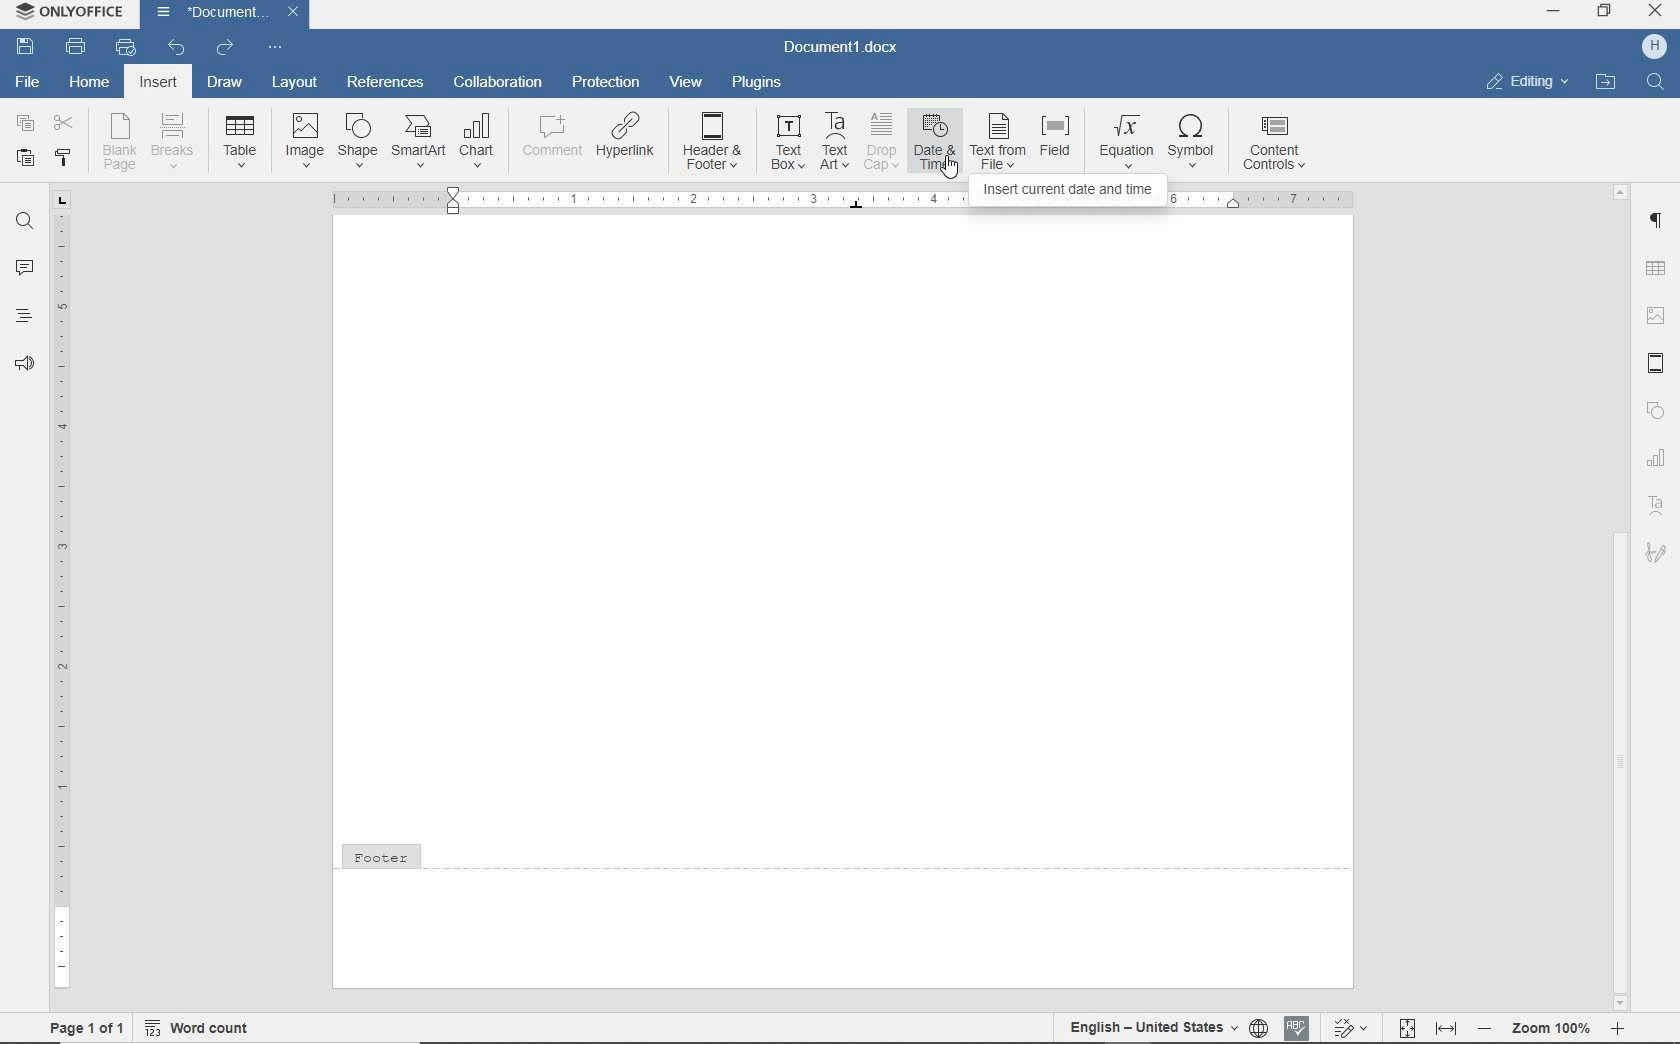 The height and width of the screenshot is (1044, 1680). Describe the element at coordinates (22, 316) in the screenshot. I see `headings` at that location.